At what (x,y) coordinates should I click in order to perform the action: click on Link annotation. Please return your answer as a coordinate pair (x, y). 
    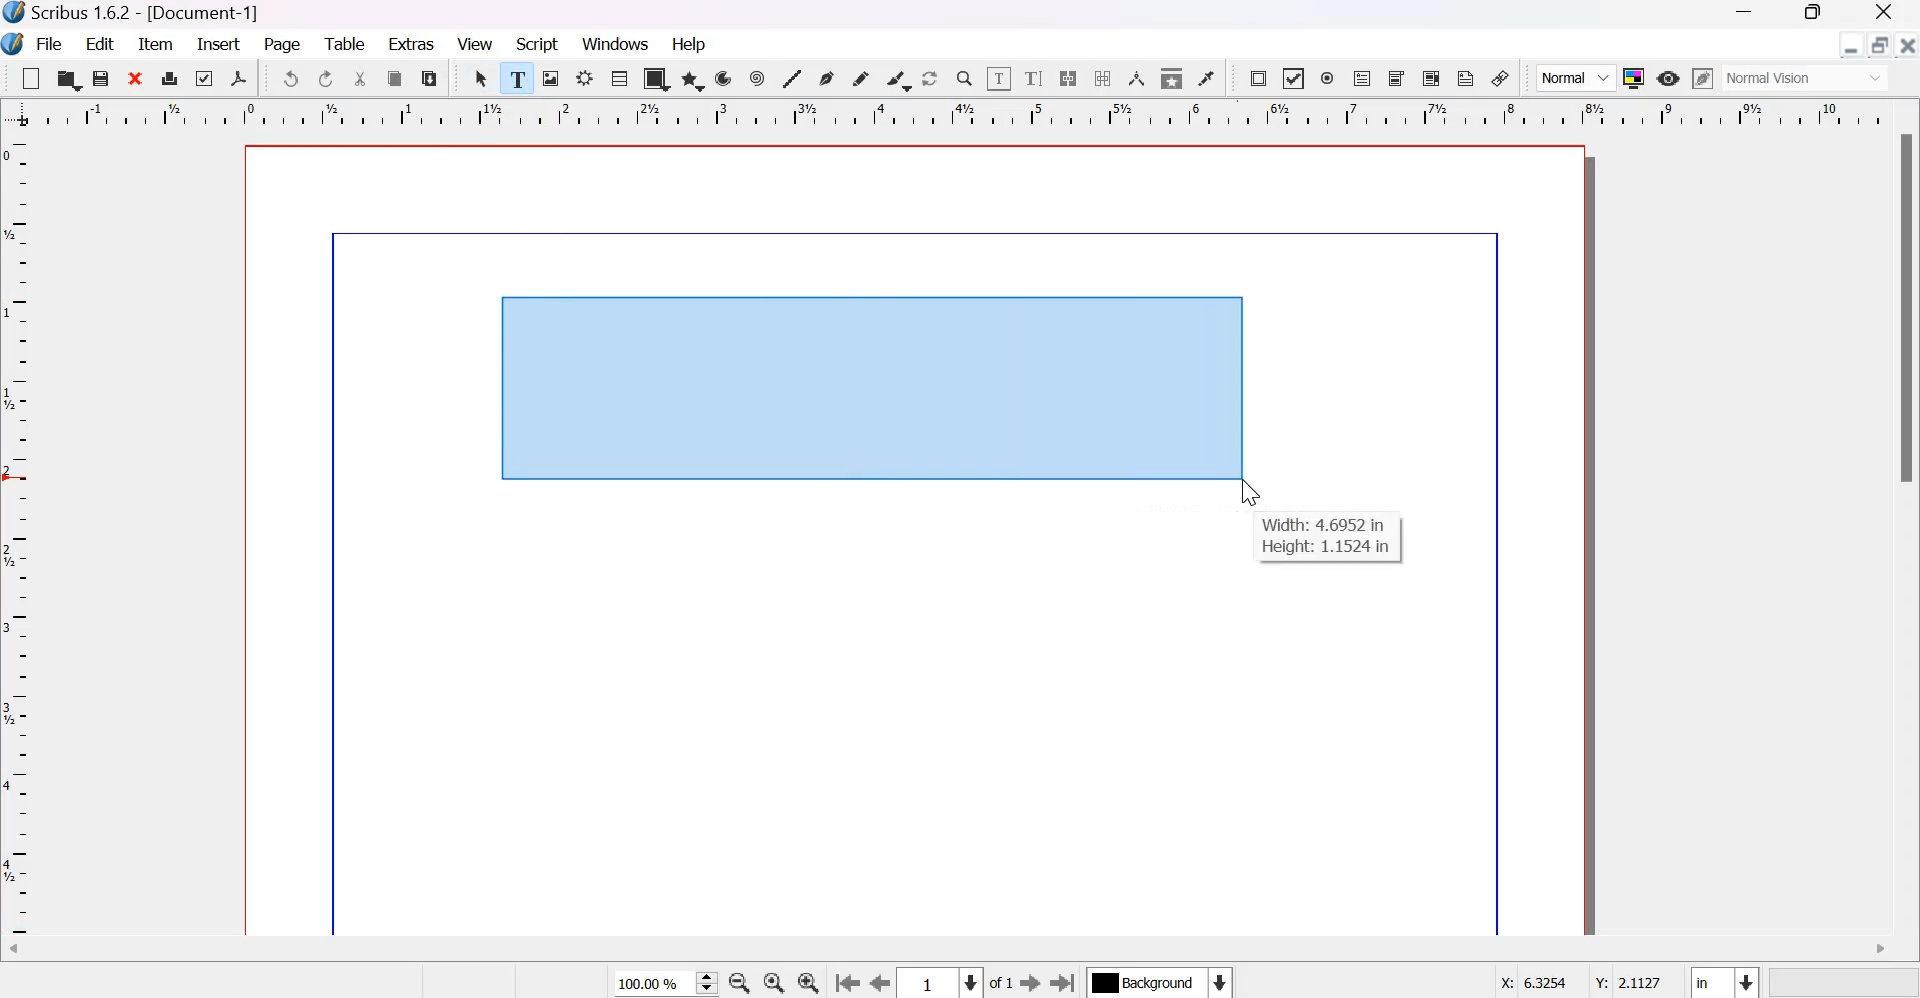
    Looking at the image, I should click on (1501, 78).